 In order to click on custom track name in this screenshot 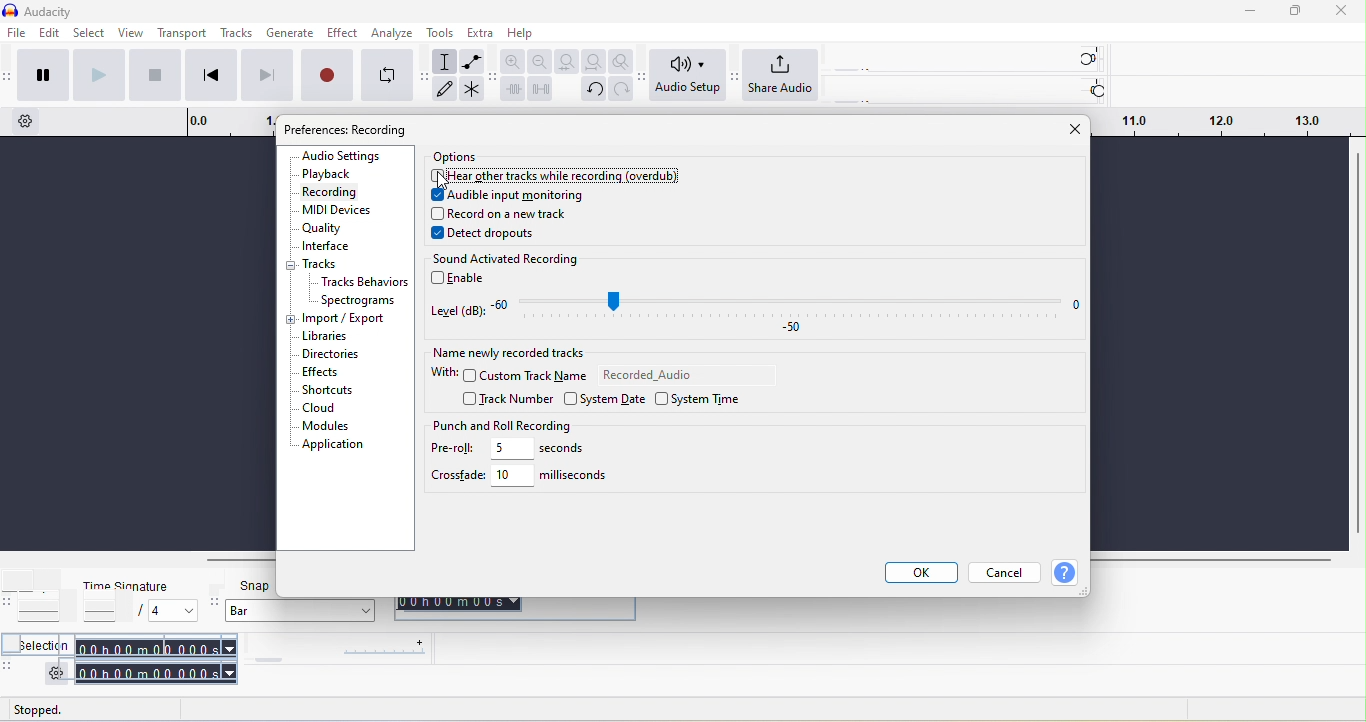, I will do `click(528, 376)`.